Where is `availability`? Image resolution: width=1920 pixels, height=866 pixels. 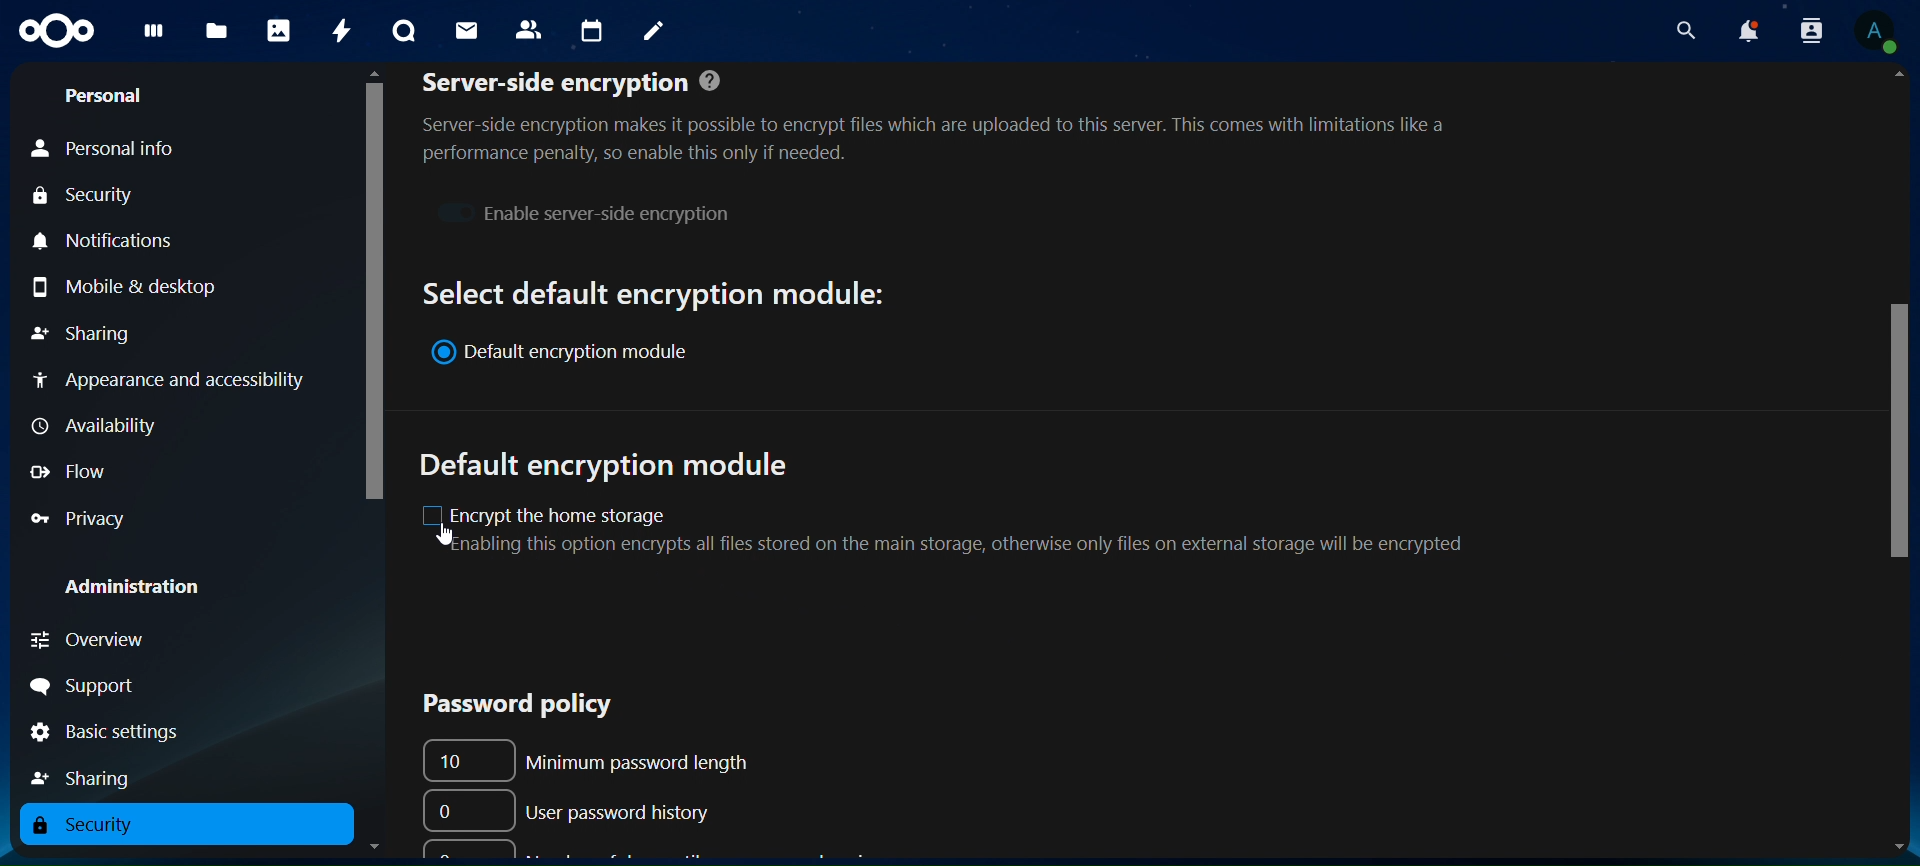 availability is located at coordinates (91, 424).